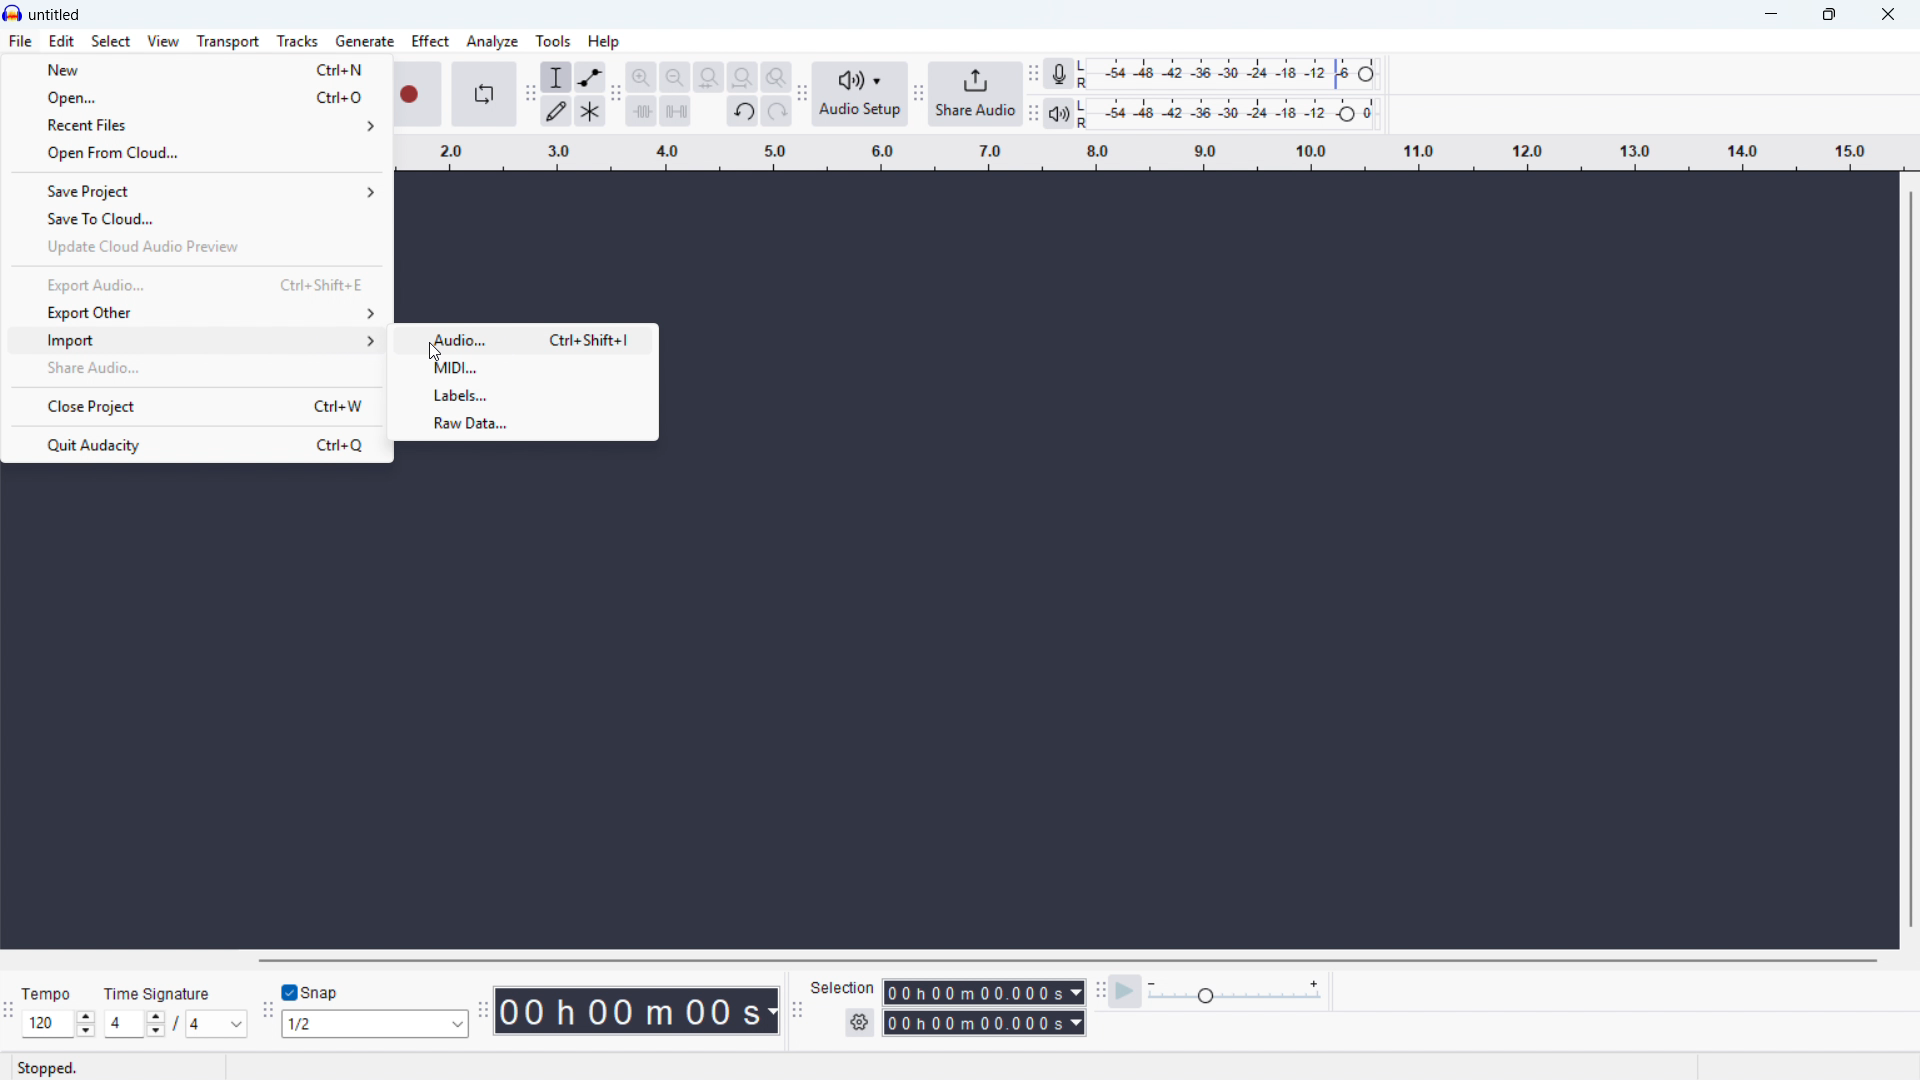  I want to click on Import , so click(195, 340).